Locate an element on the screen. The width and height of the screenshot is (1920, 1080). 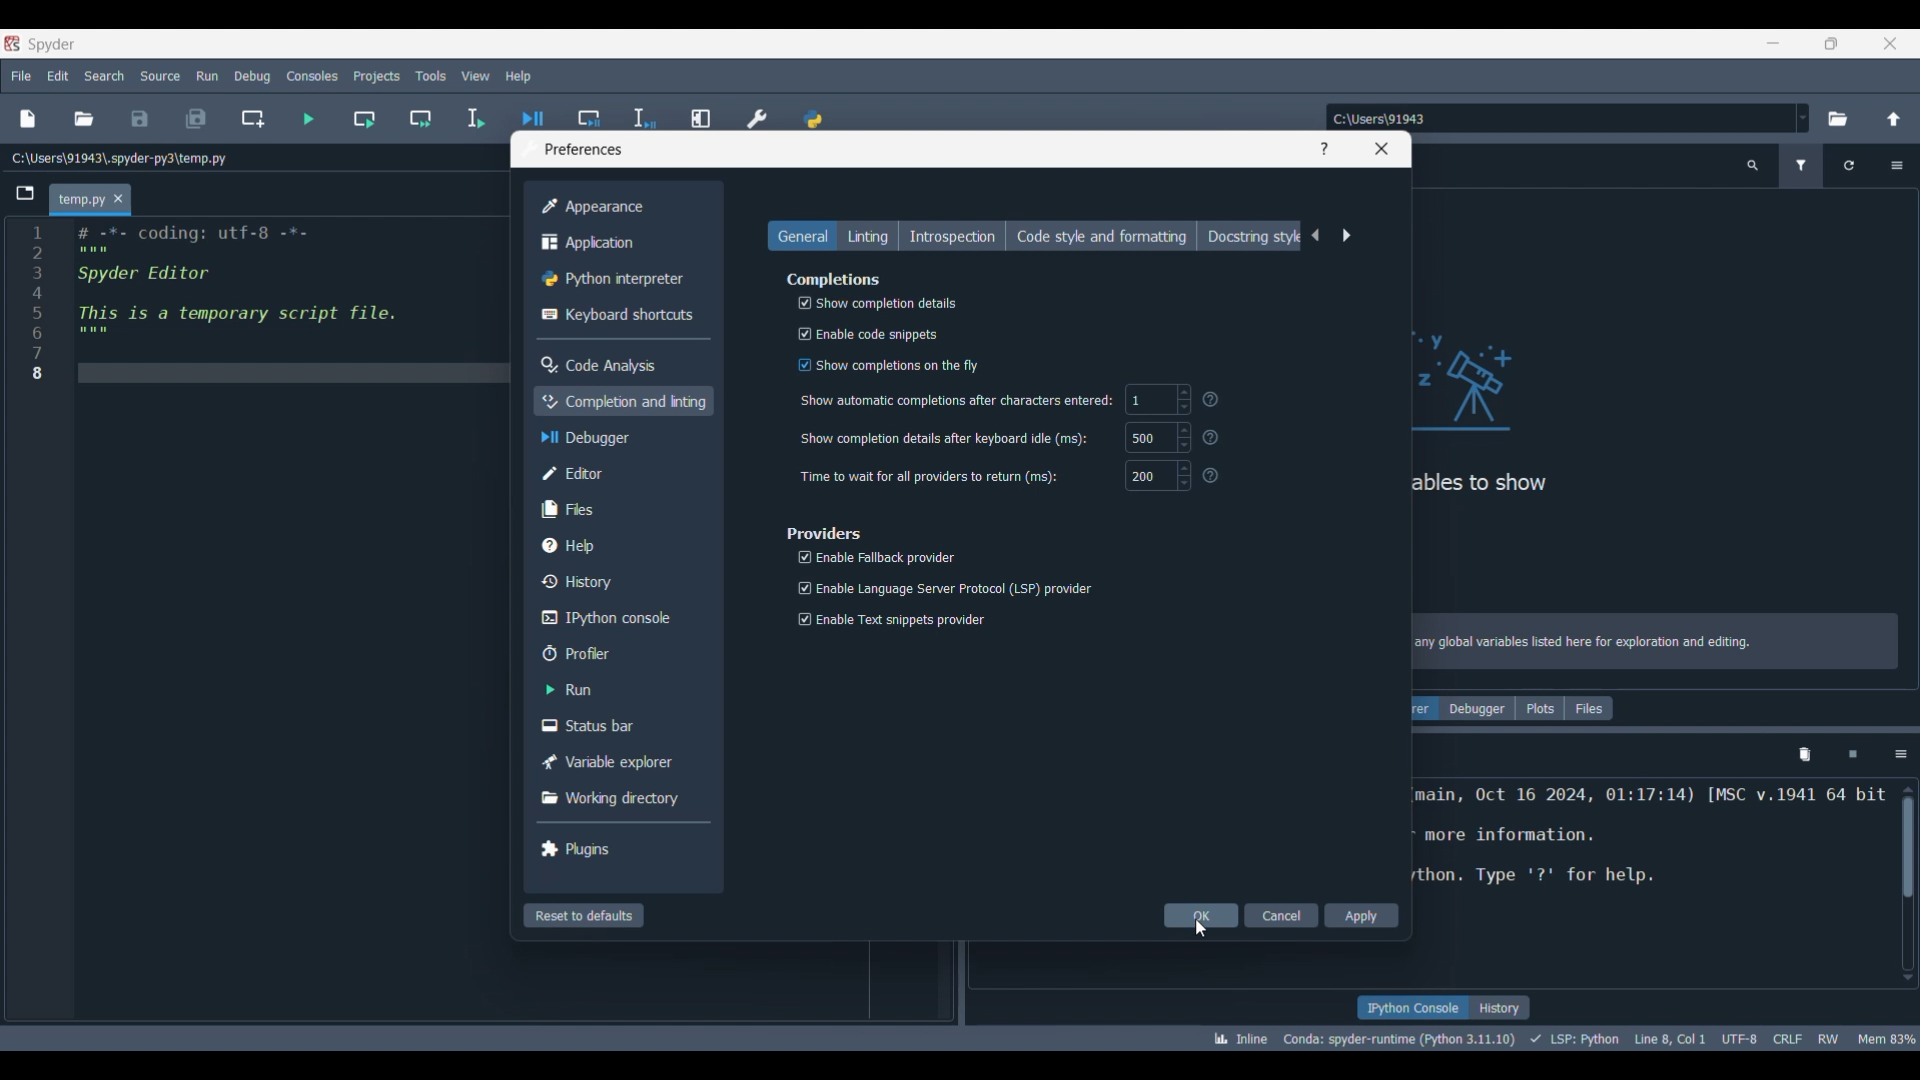
Enter location is located at coordinates (1559, 118).